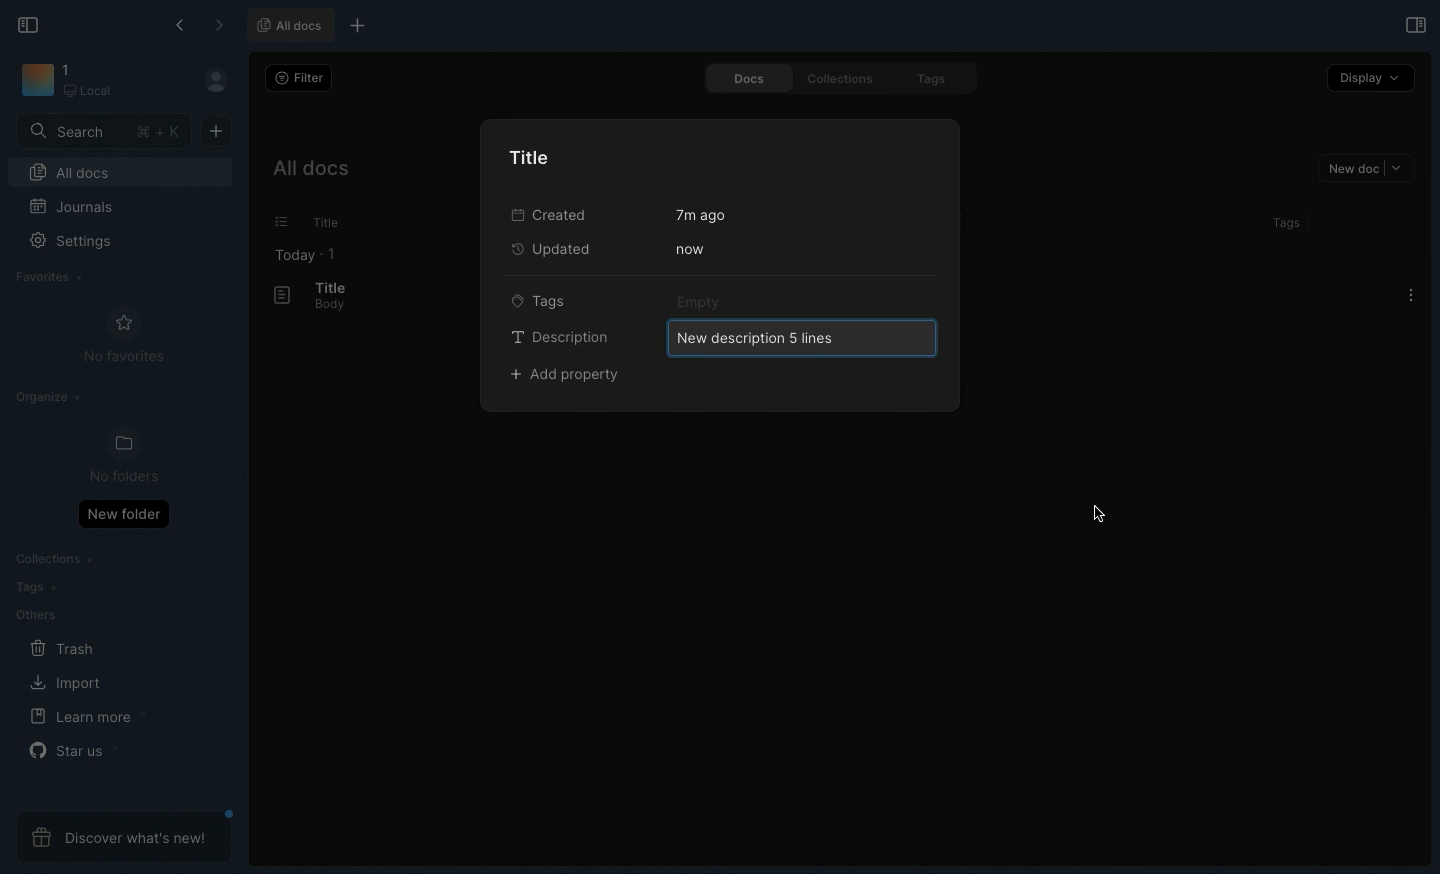 This screenshot has width=1440, height=874. Describe the element at coordinates (120, 175) in the screenshot. I see `All docs` at that location.